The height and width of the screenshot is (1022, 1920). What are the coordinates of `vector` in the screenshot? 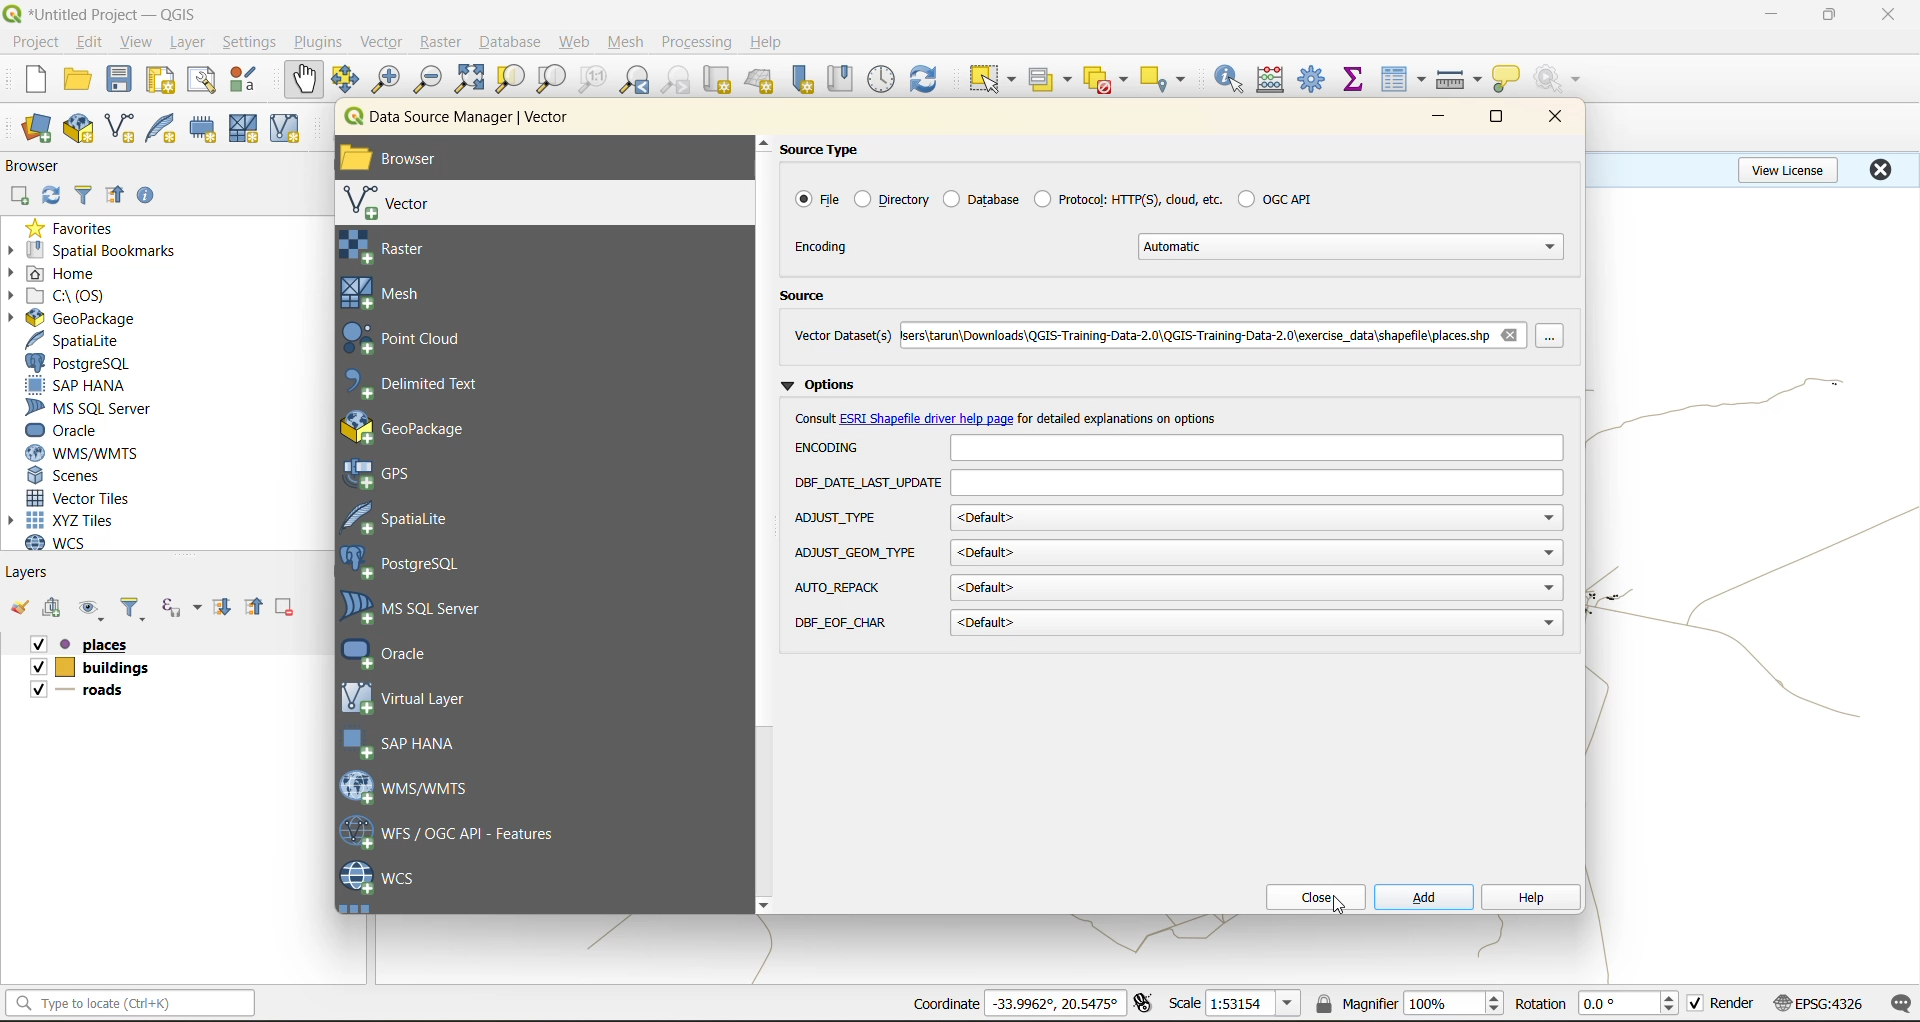 It's located at (384, 42).